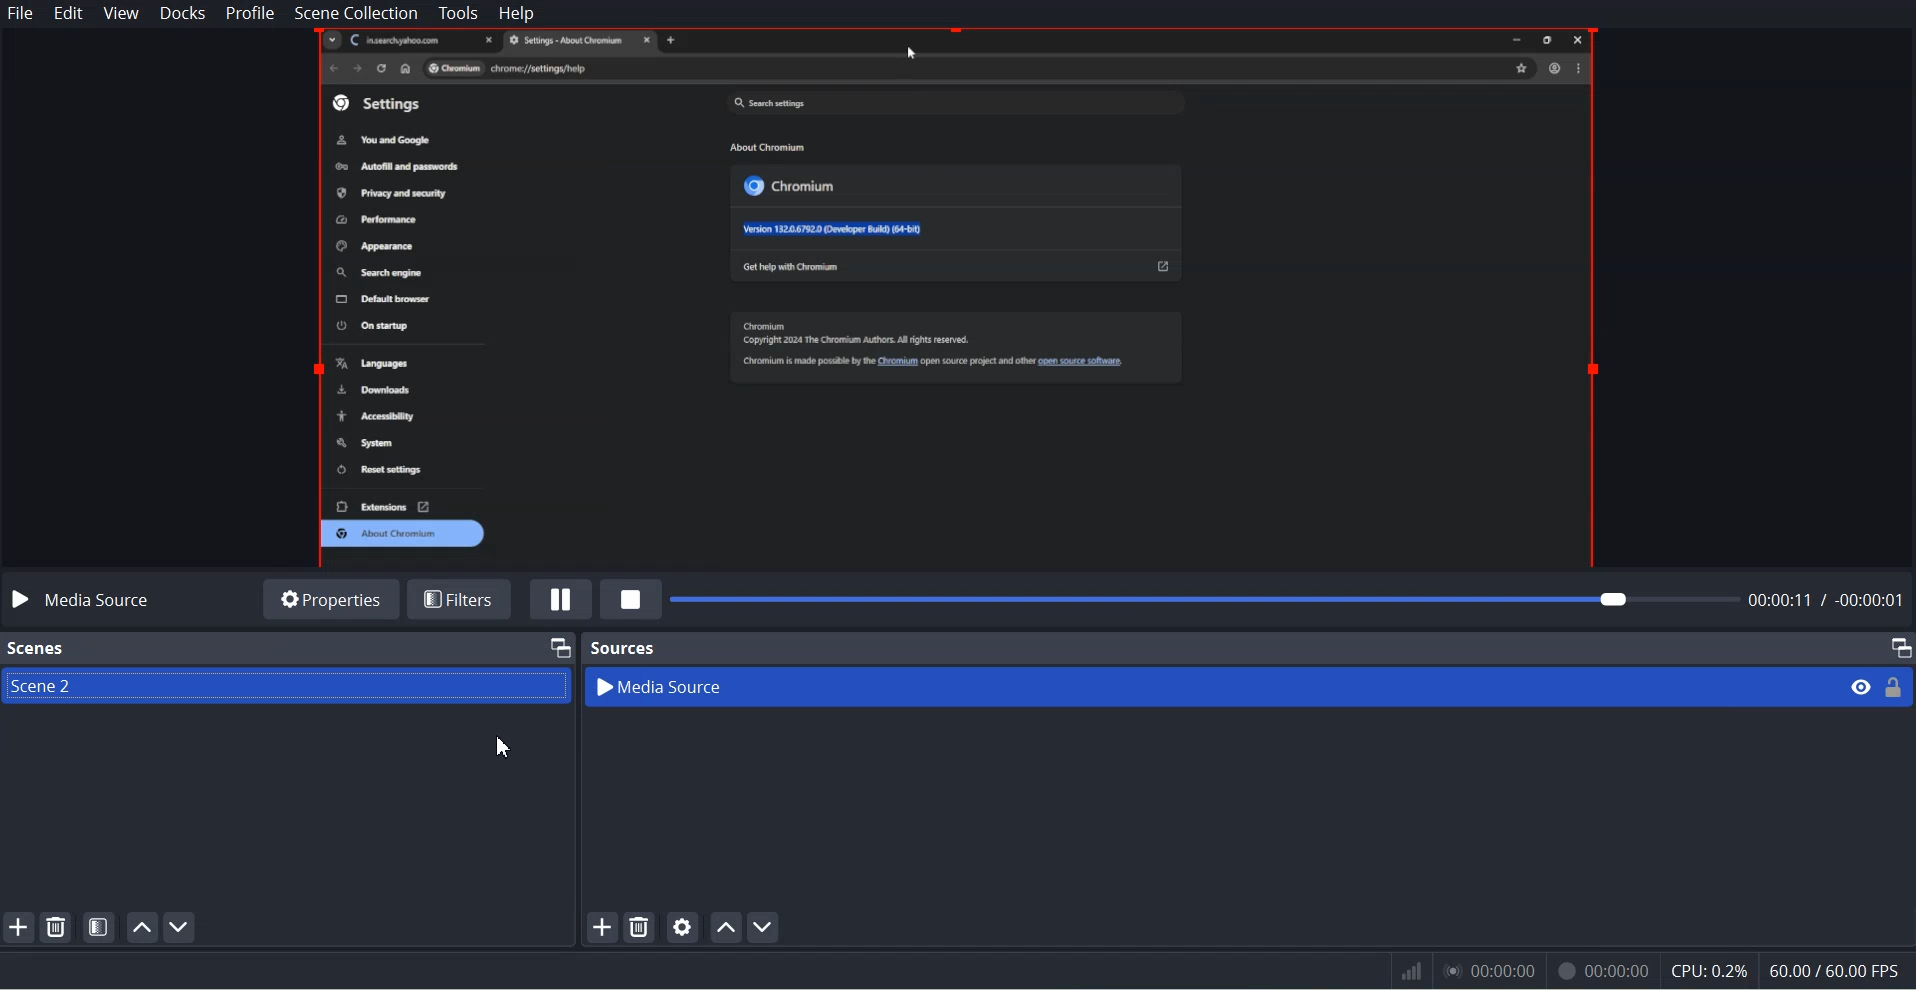 The width and height of the screenshot is (1916, 990). Describe the element at coordinates (83, 601) in the screenshot. I see `Media source` at that location.